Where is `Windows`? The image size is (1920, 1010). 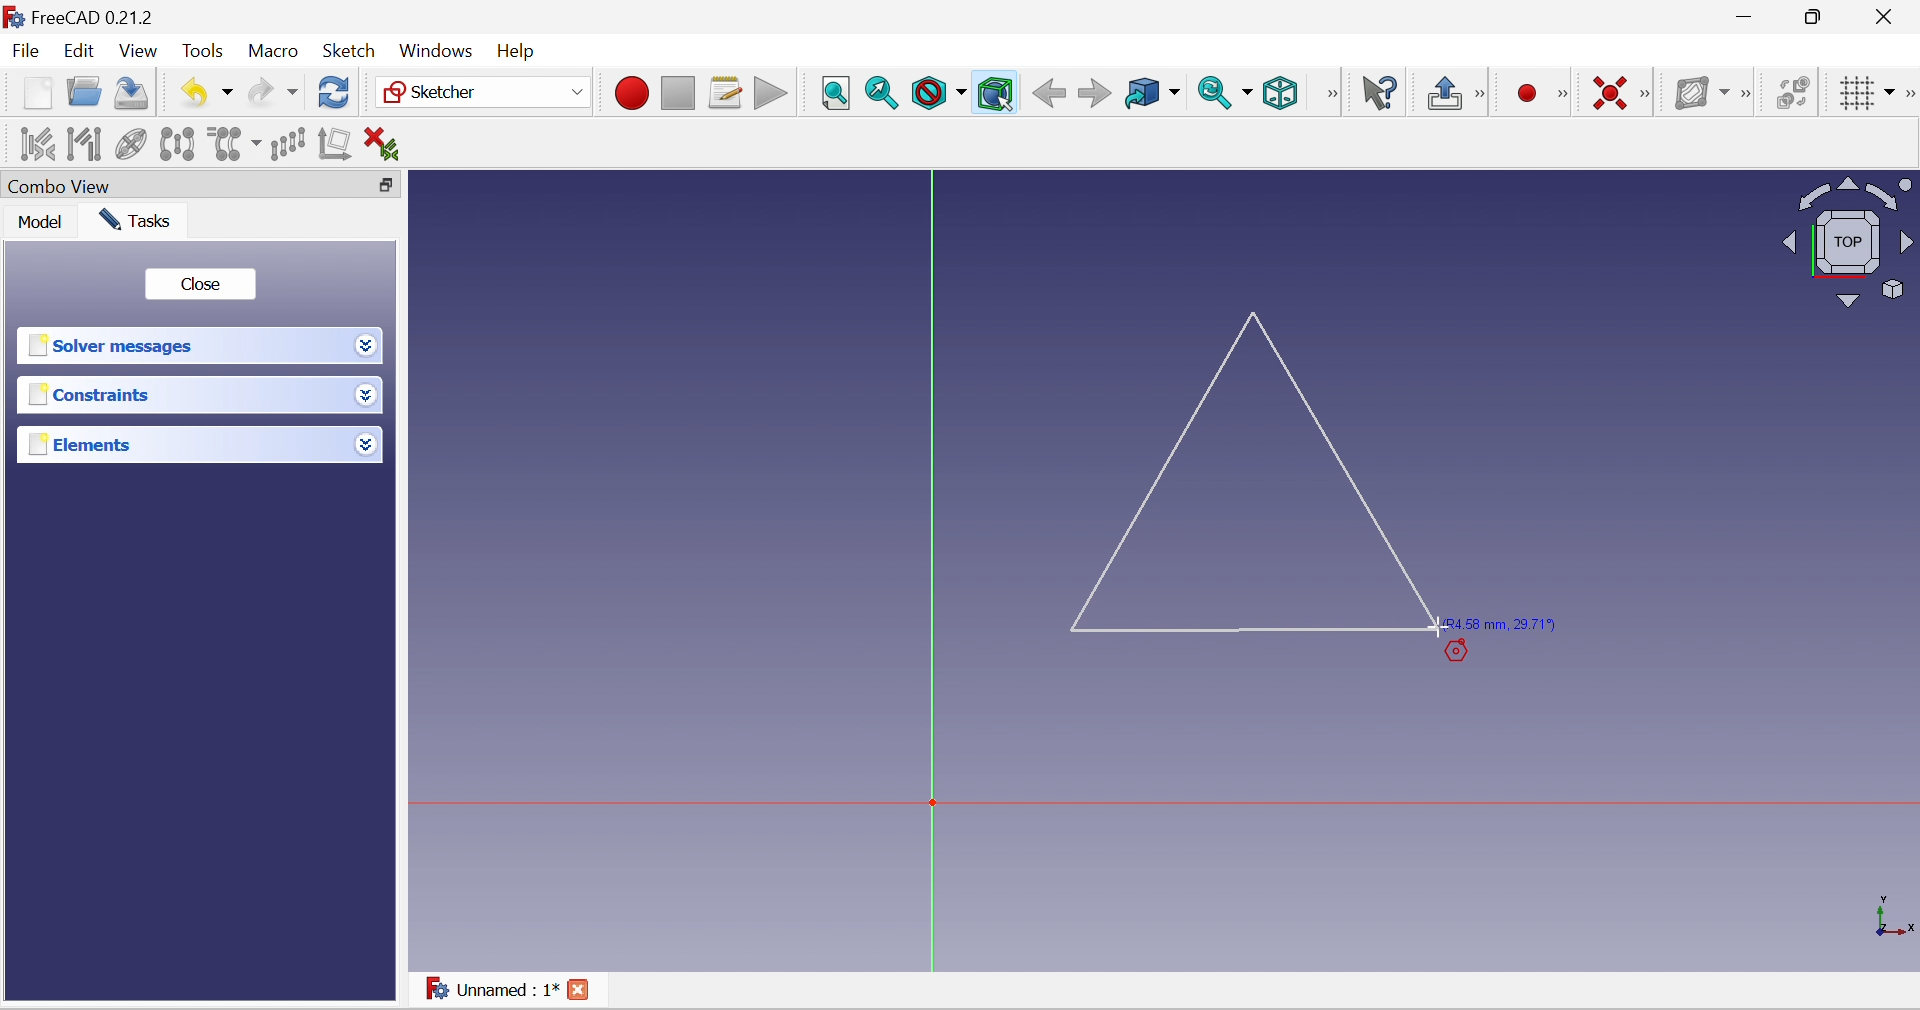 Windows is located at coordinates (437, 50).